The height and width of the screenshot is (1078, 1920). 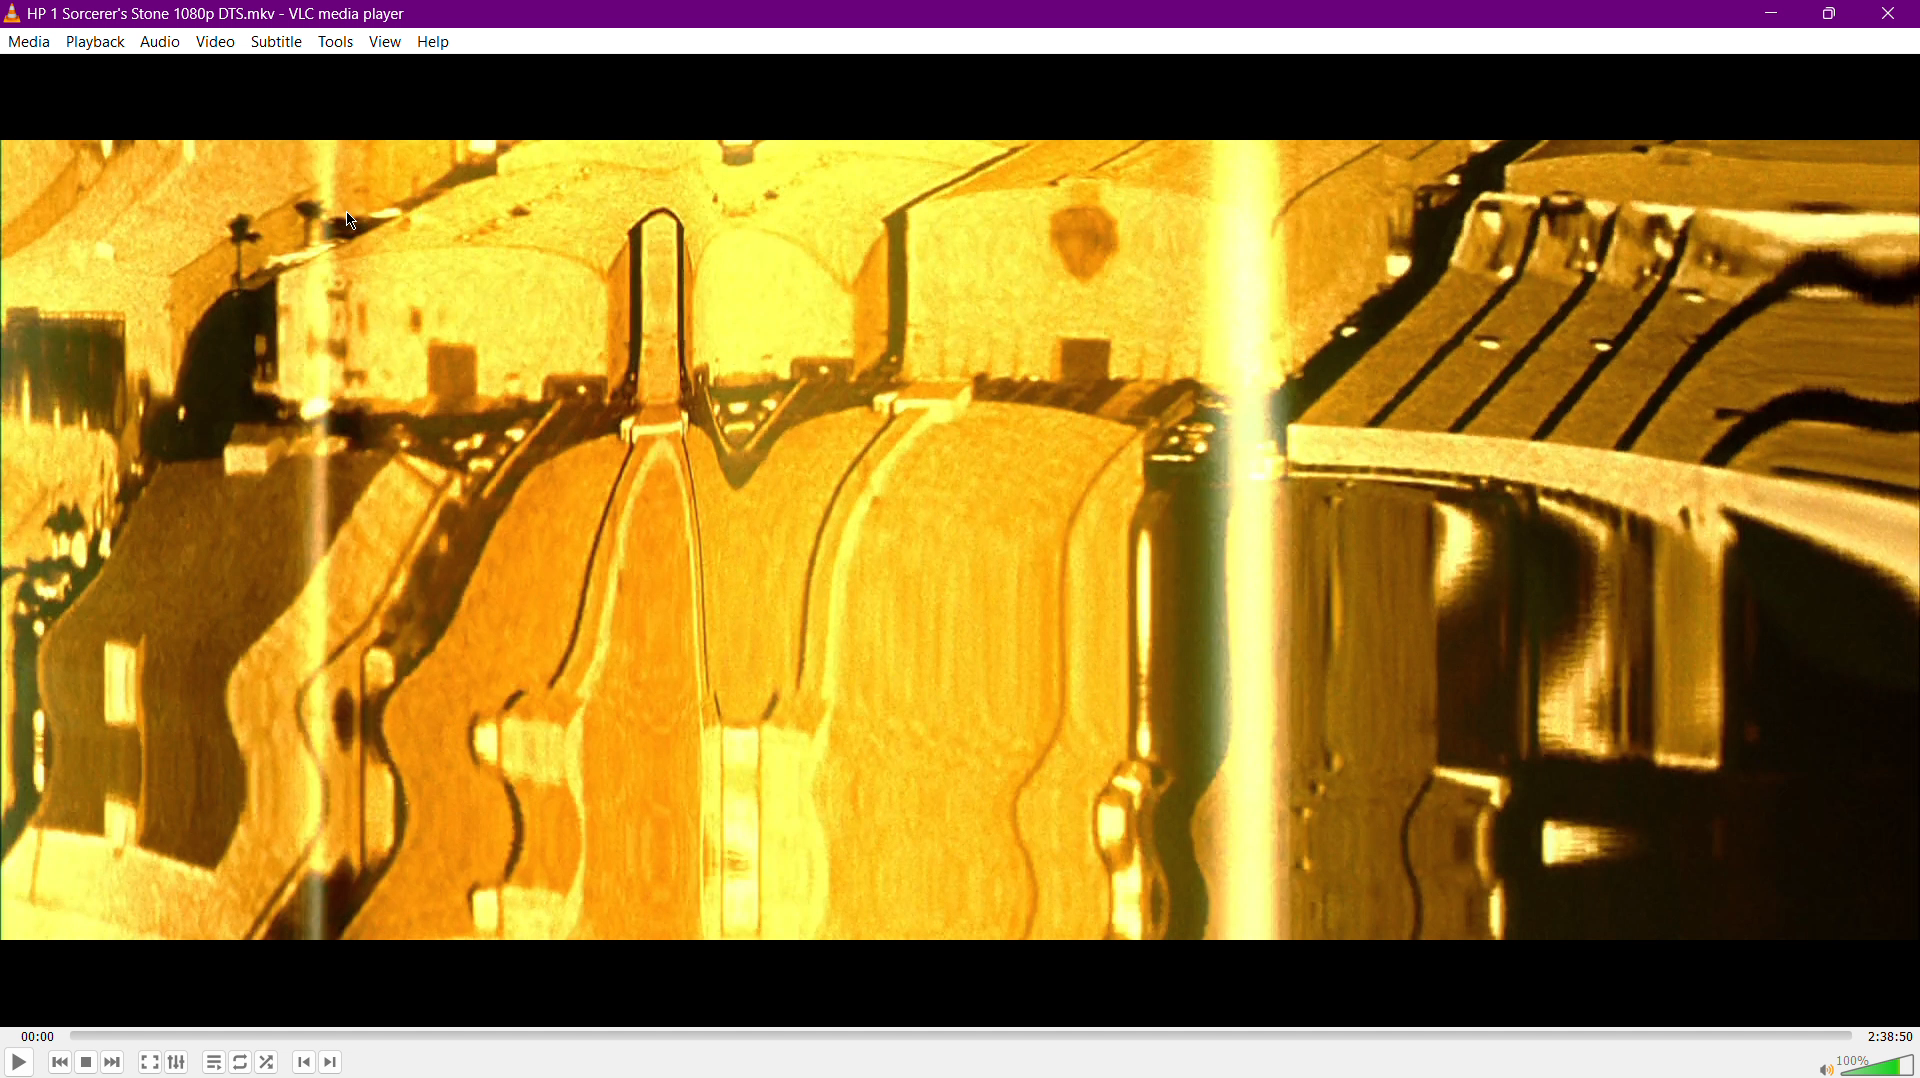 I want to click on 2:38:50, so click(x=1884, y=1034).